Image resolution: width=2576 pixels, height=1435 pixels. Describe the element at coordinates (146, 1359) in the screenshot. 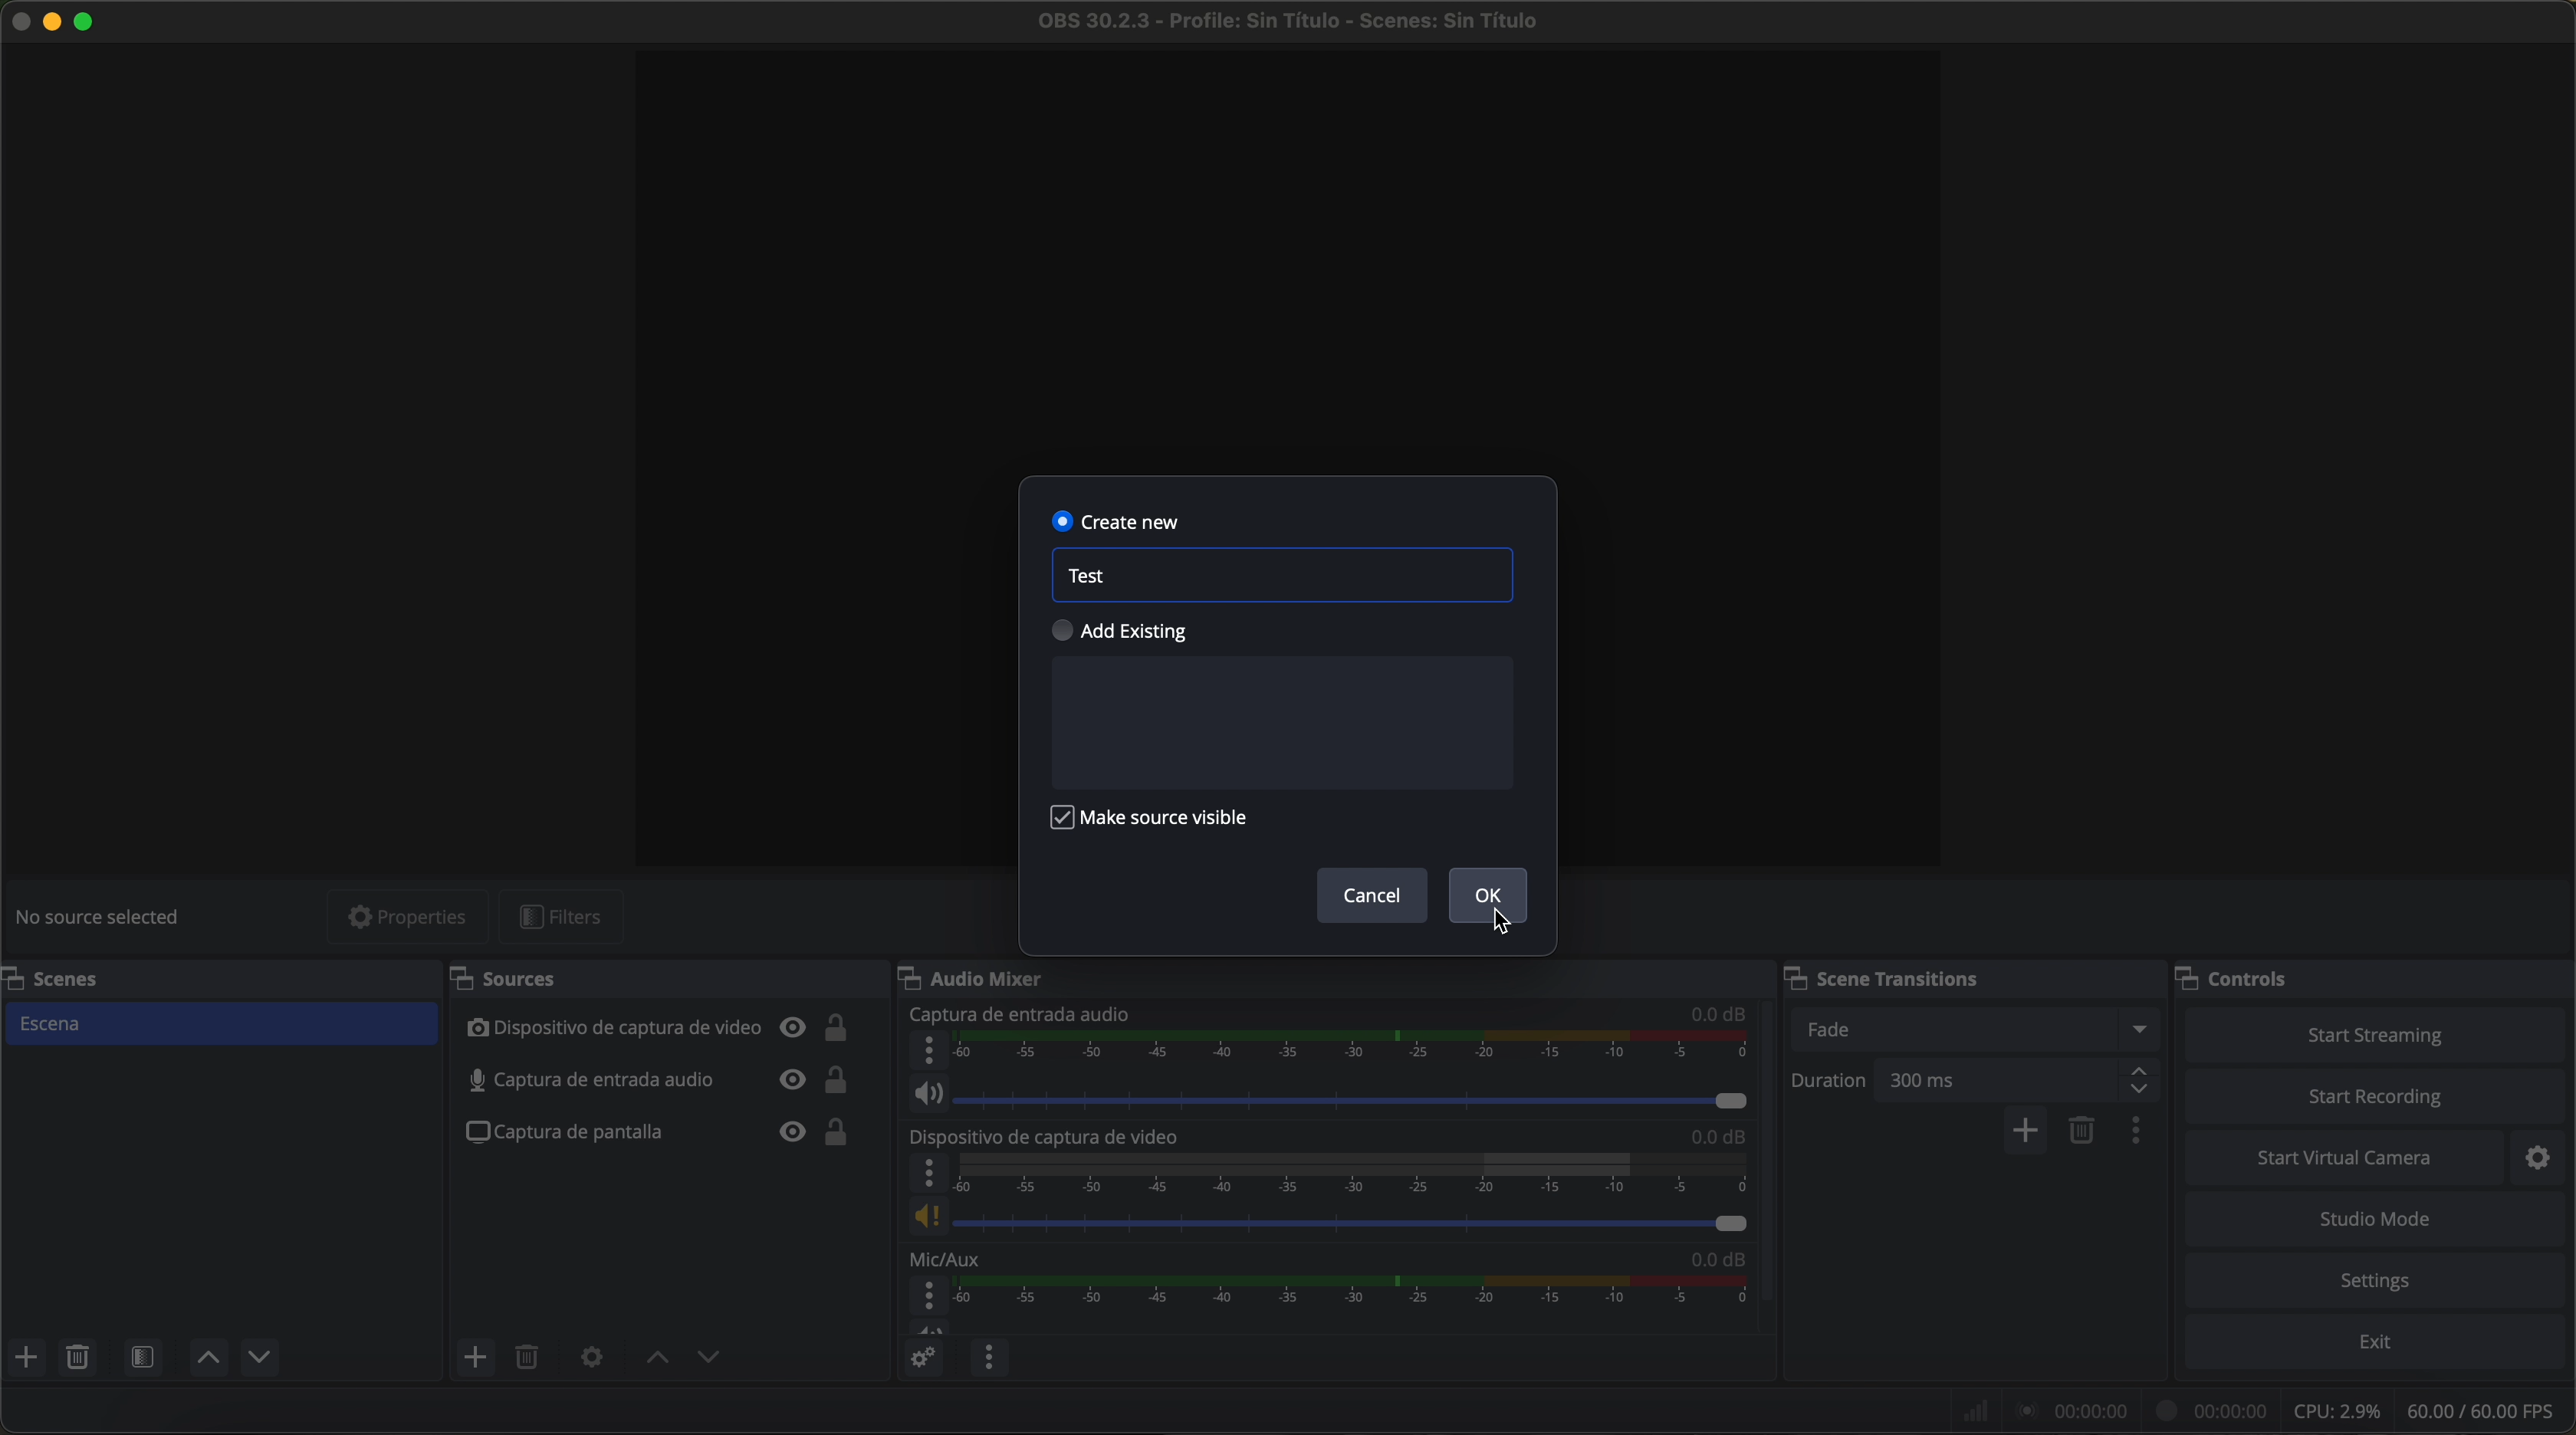

I see `open scene filters` at that location.